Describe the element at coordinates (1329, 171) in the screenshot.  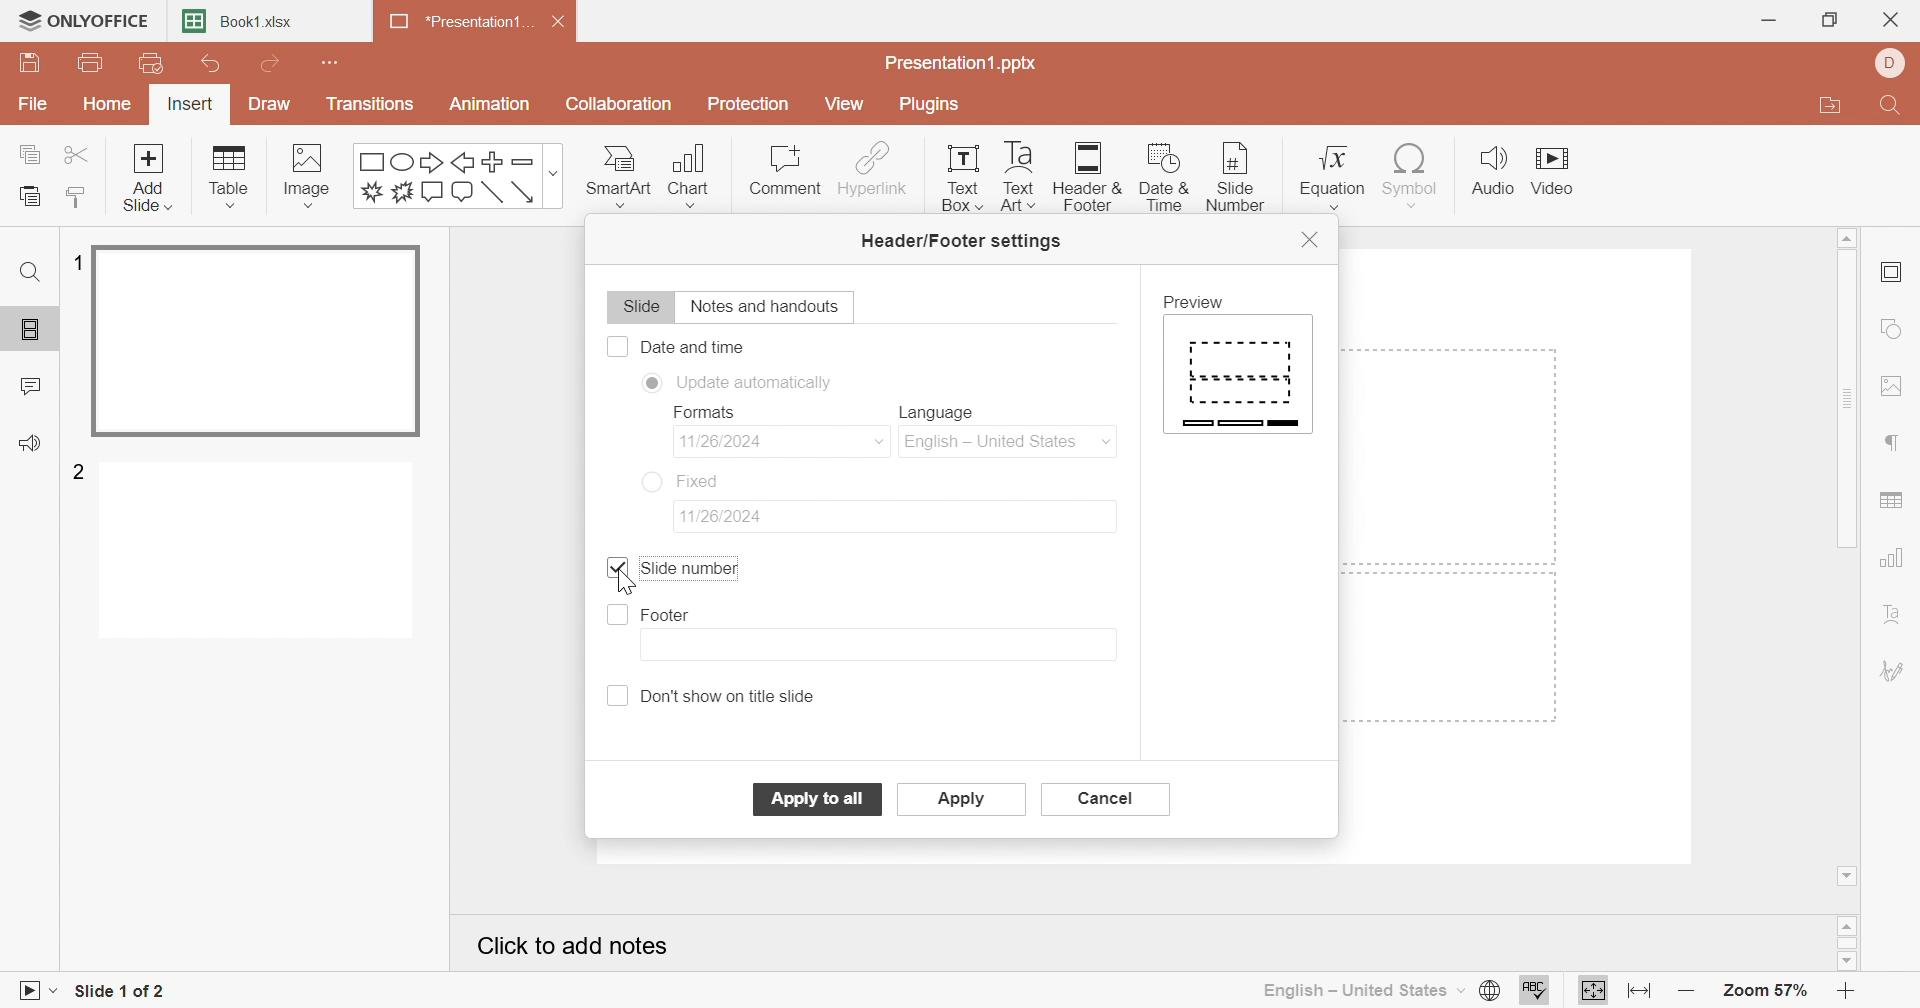
I see `Equation` at that location.